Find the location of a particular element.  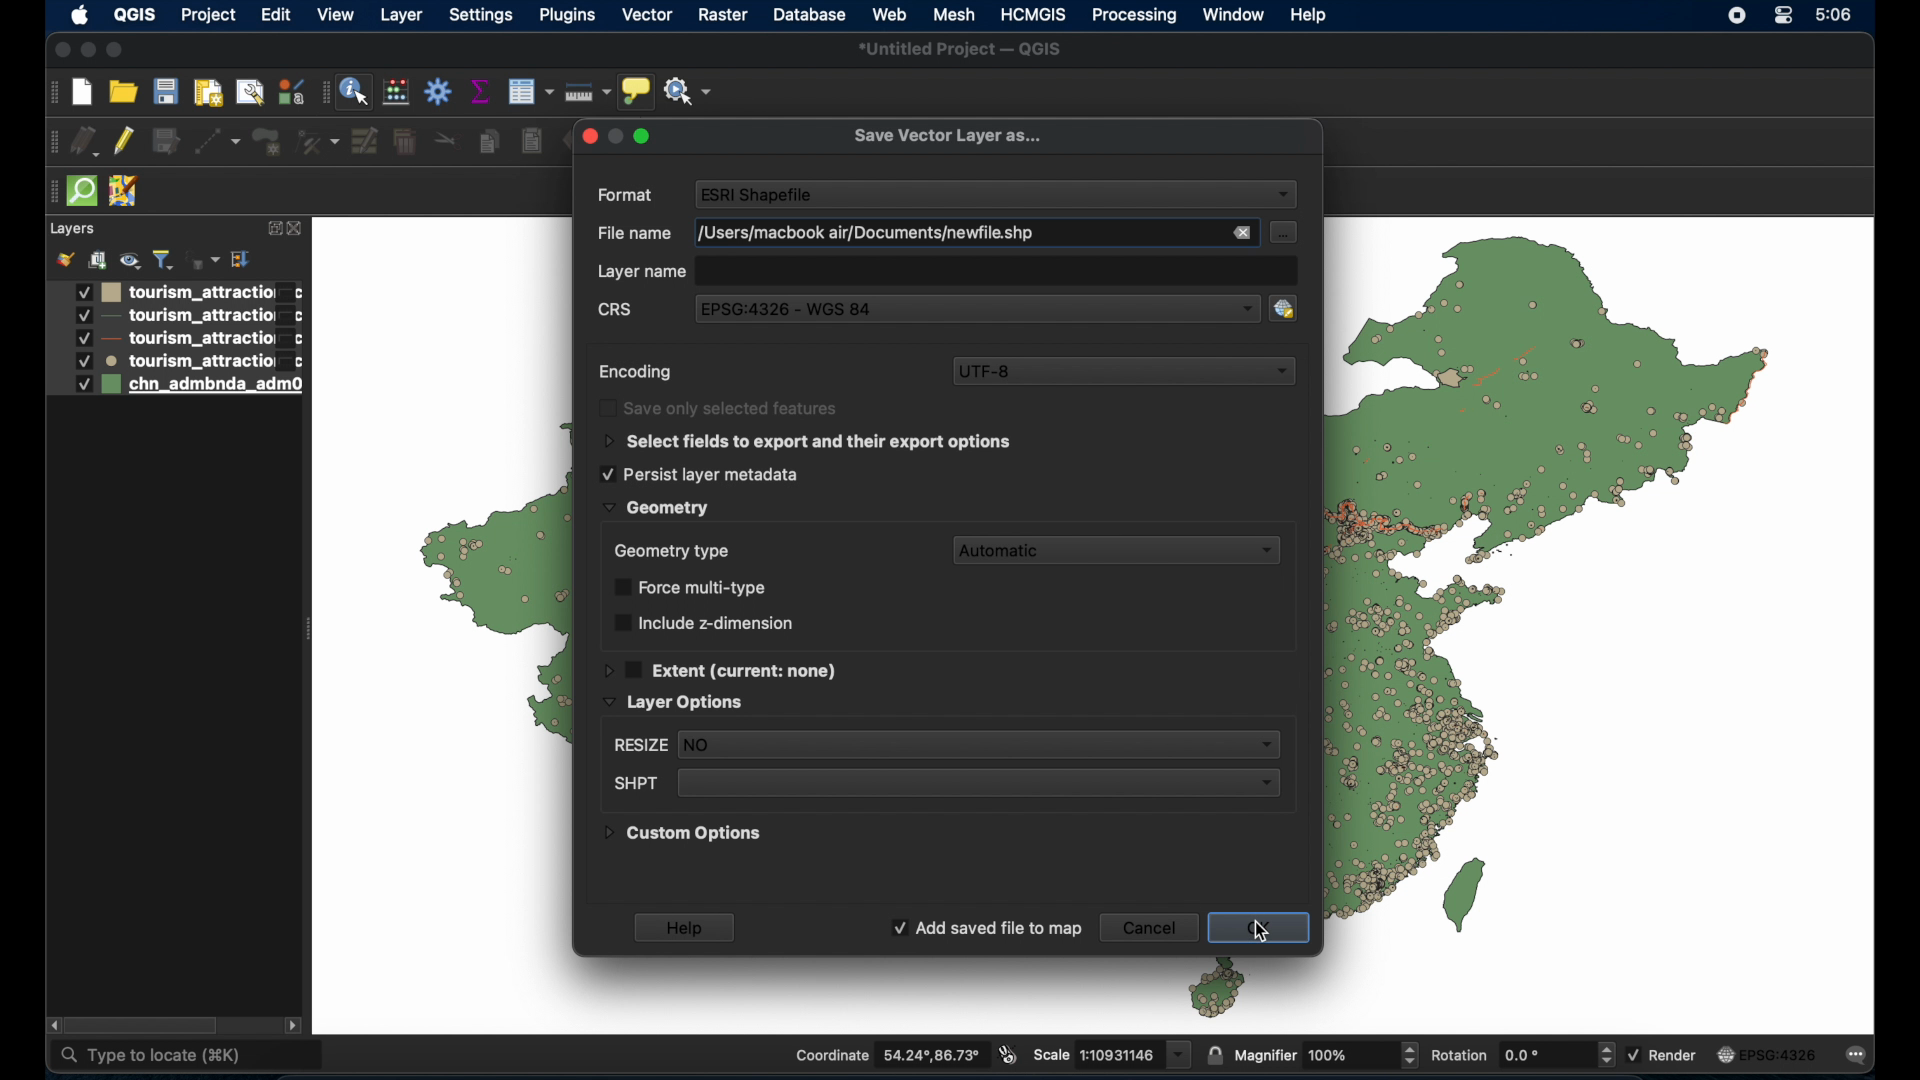

show map tips is located at coordinates (637, 91).